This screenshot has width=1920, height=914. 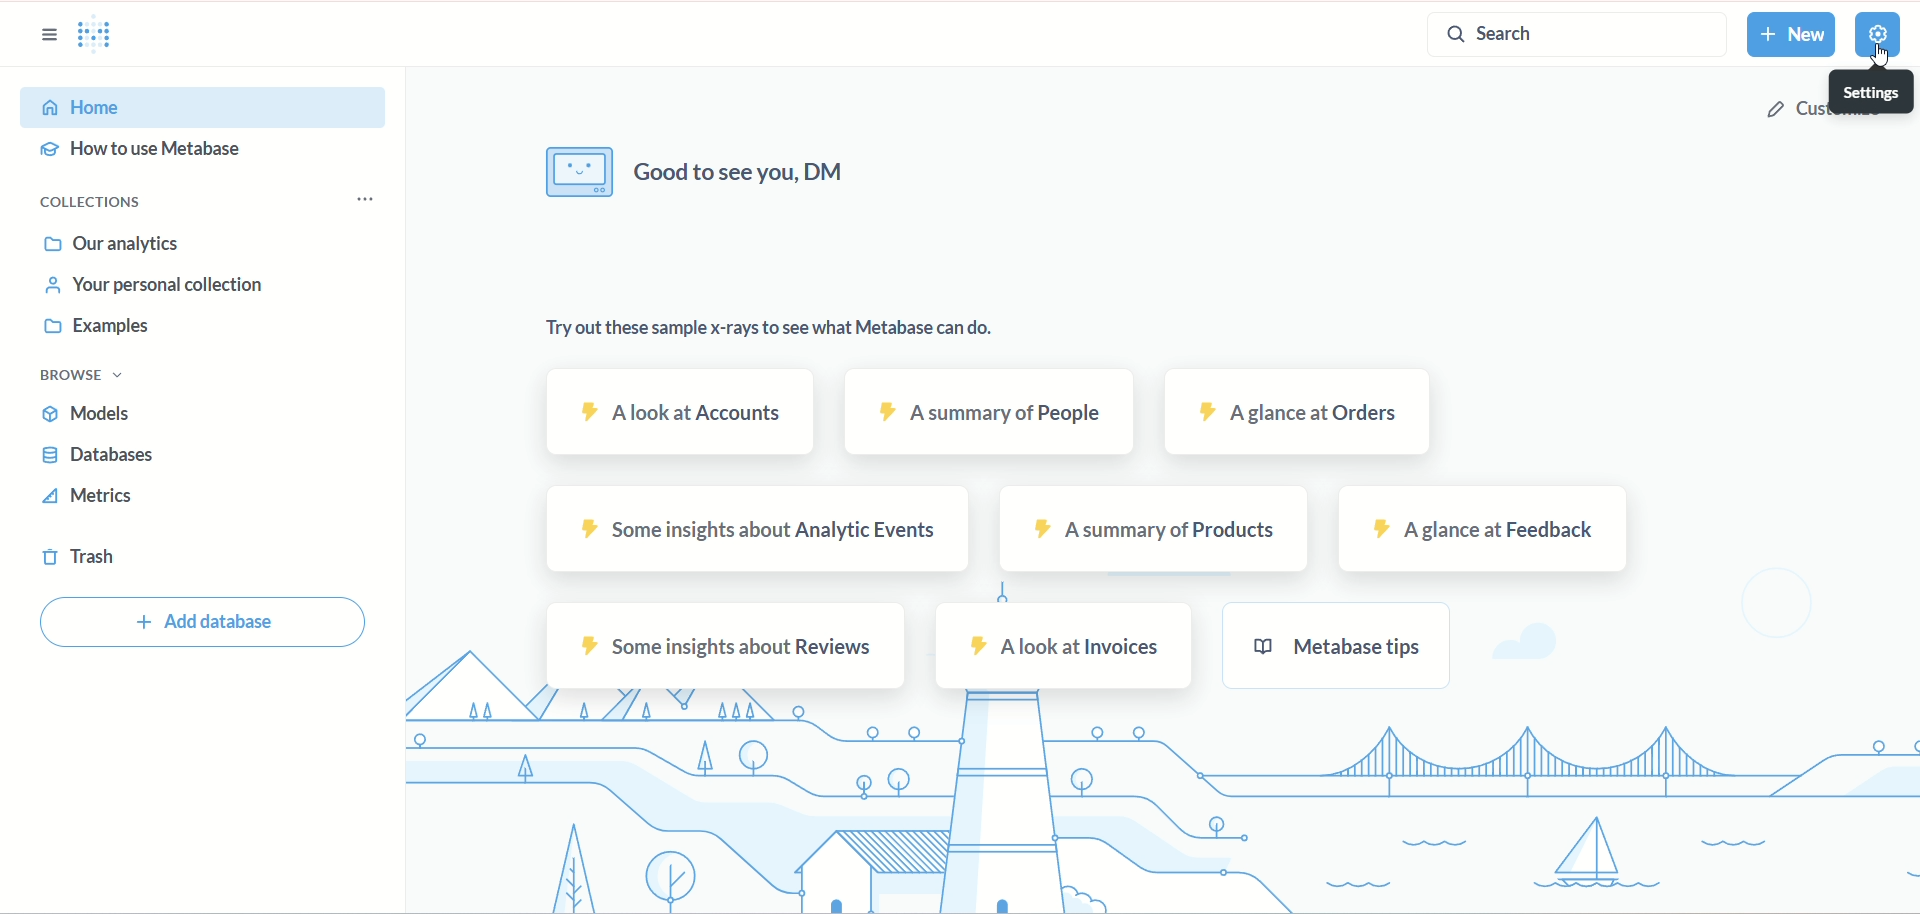 I want to click on metrics, so click(x=97, y=496).